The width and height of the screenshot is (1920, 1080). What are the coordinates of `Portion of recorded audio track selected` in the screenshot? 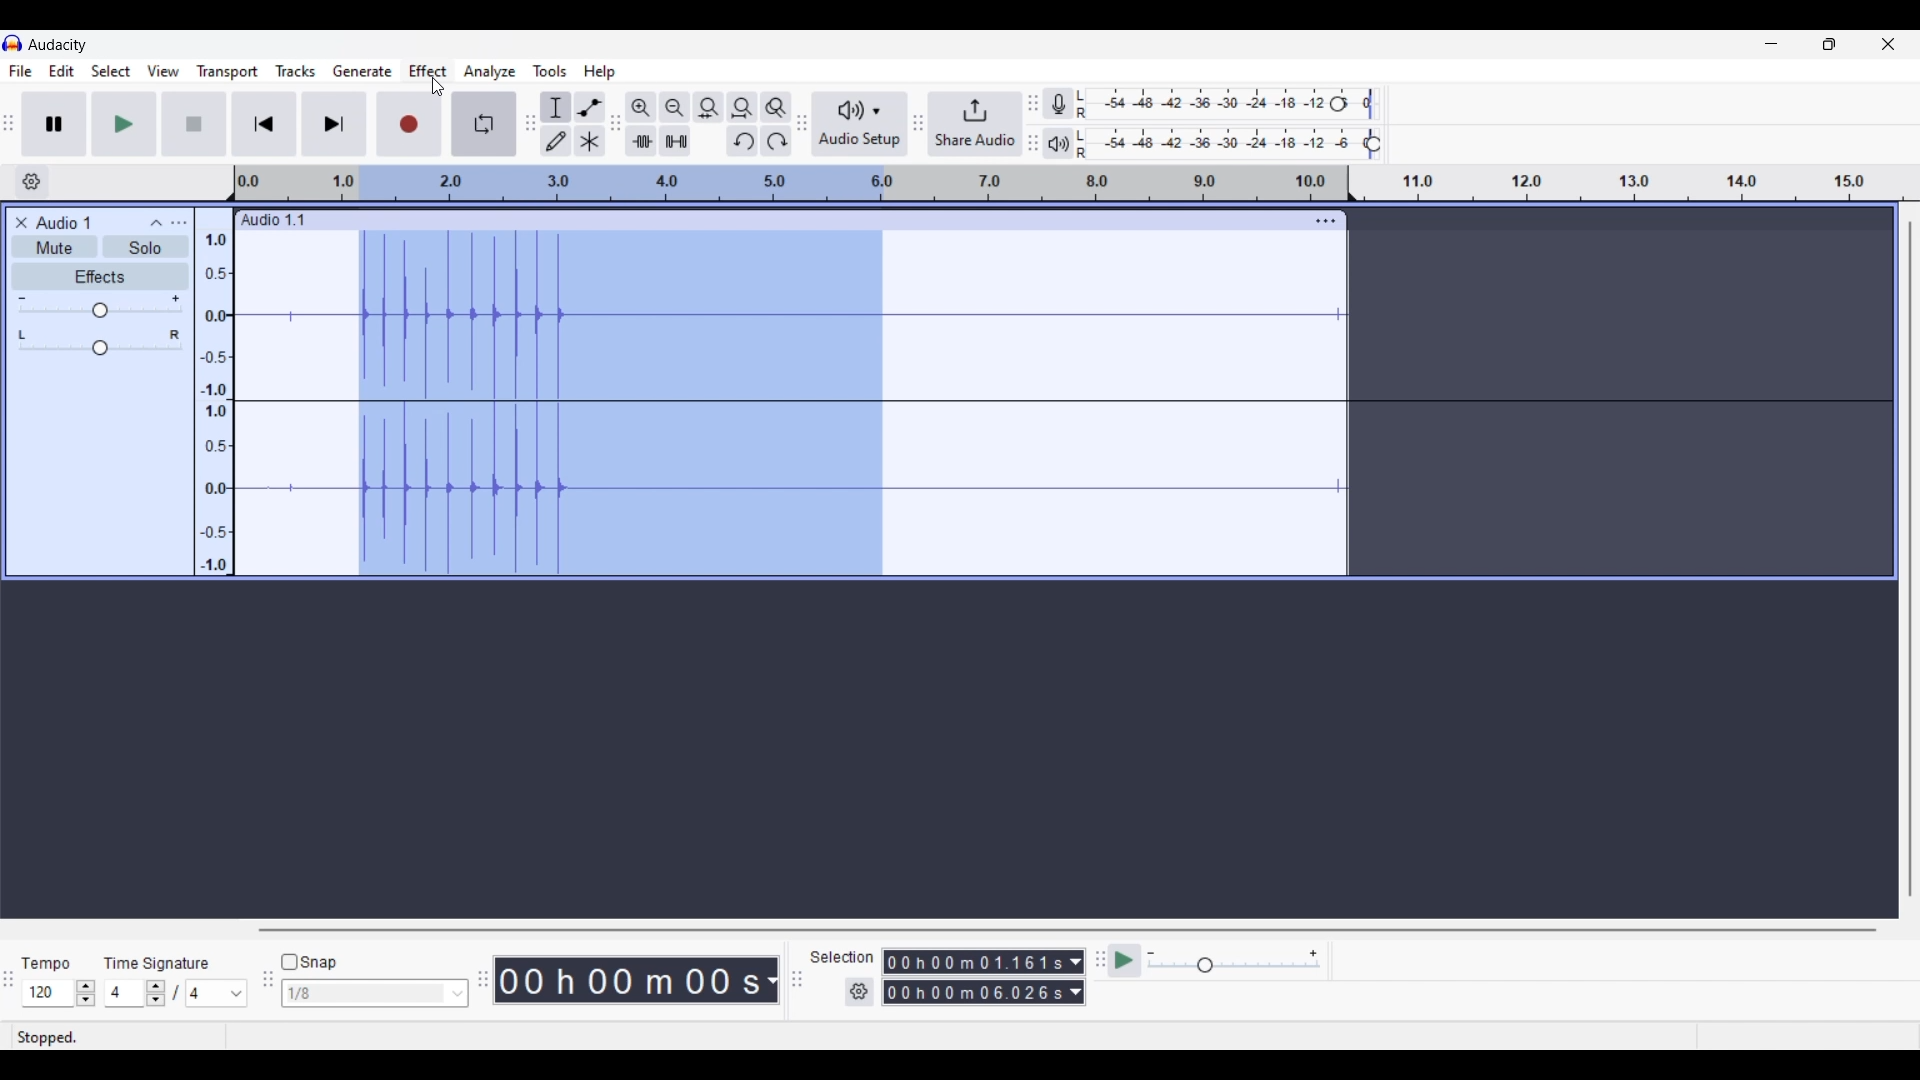 It's located at (620, 403).